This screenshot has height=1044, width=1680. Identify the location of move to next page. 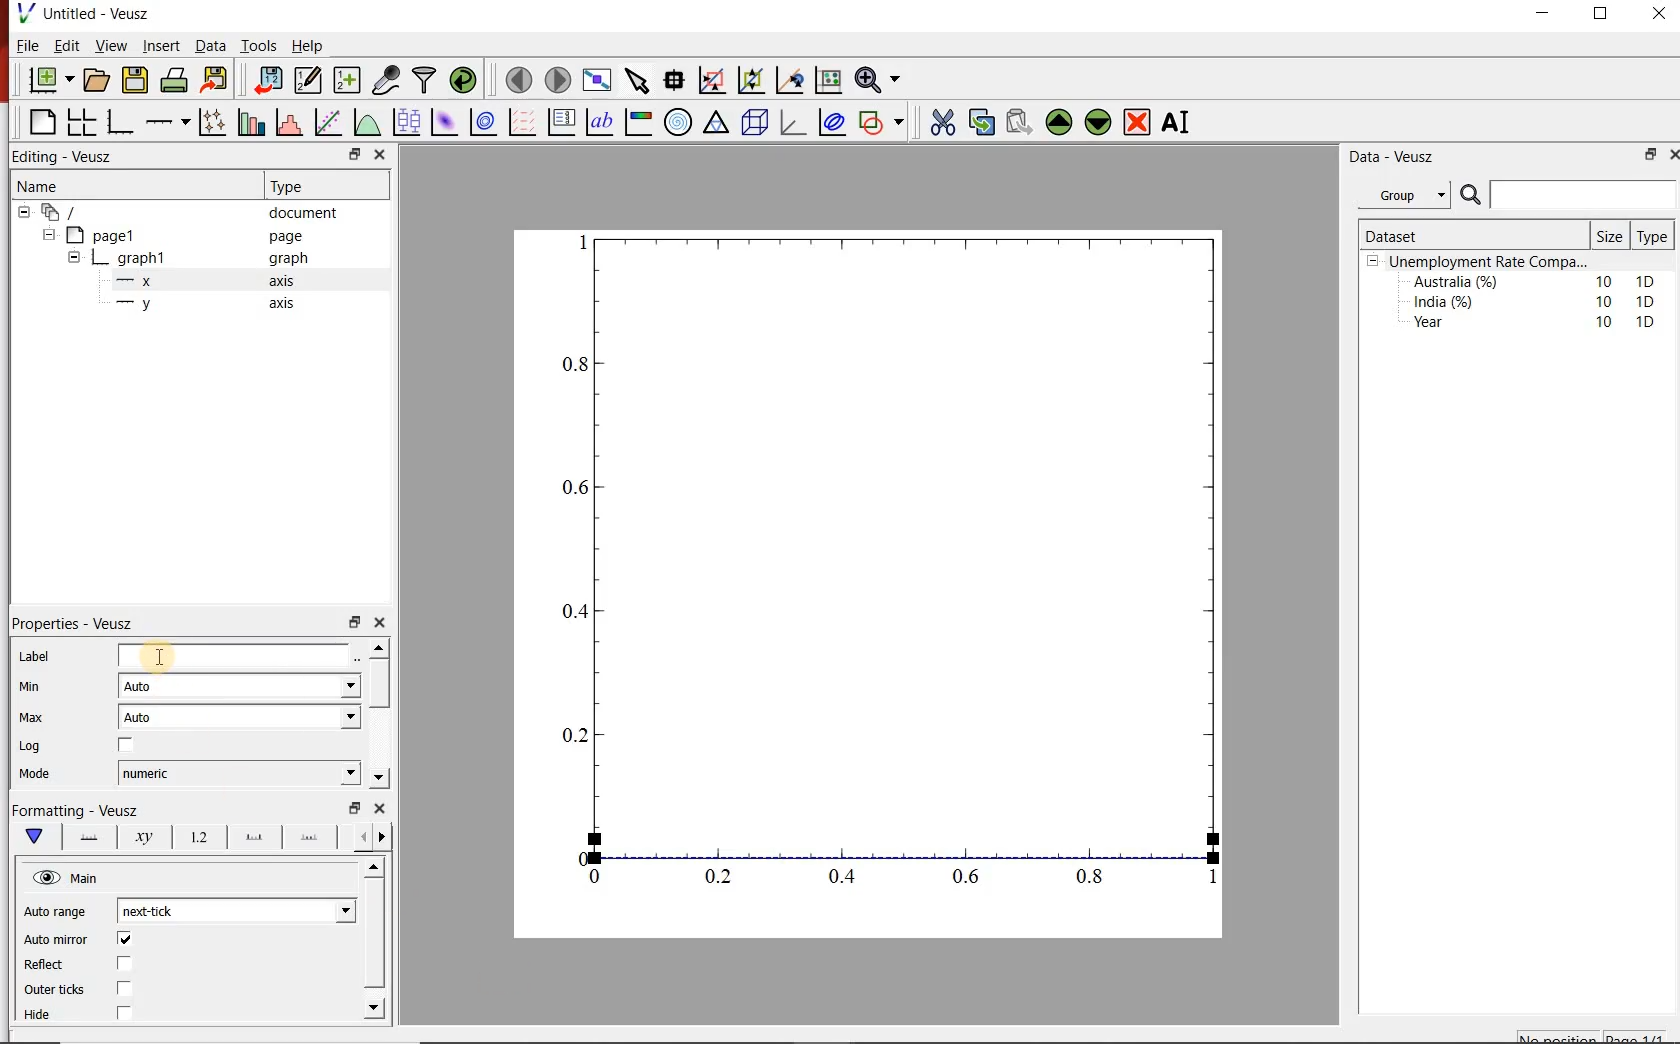
(559, 80).